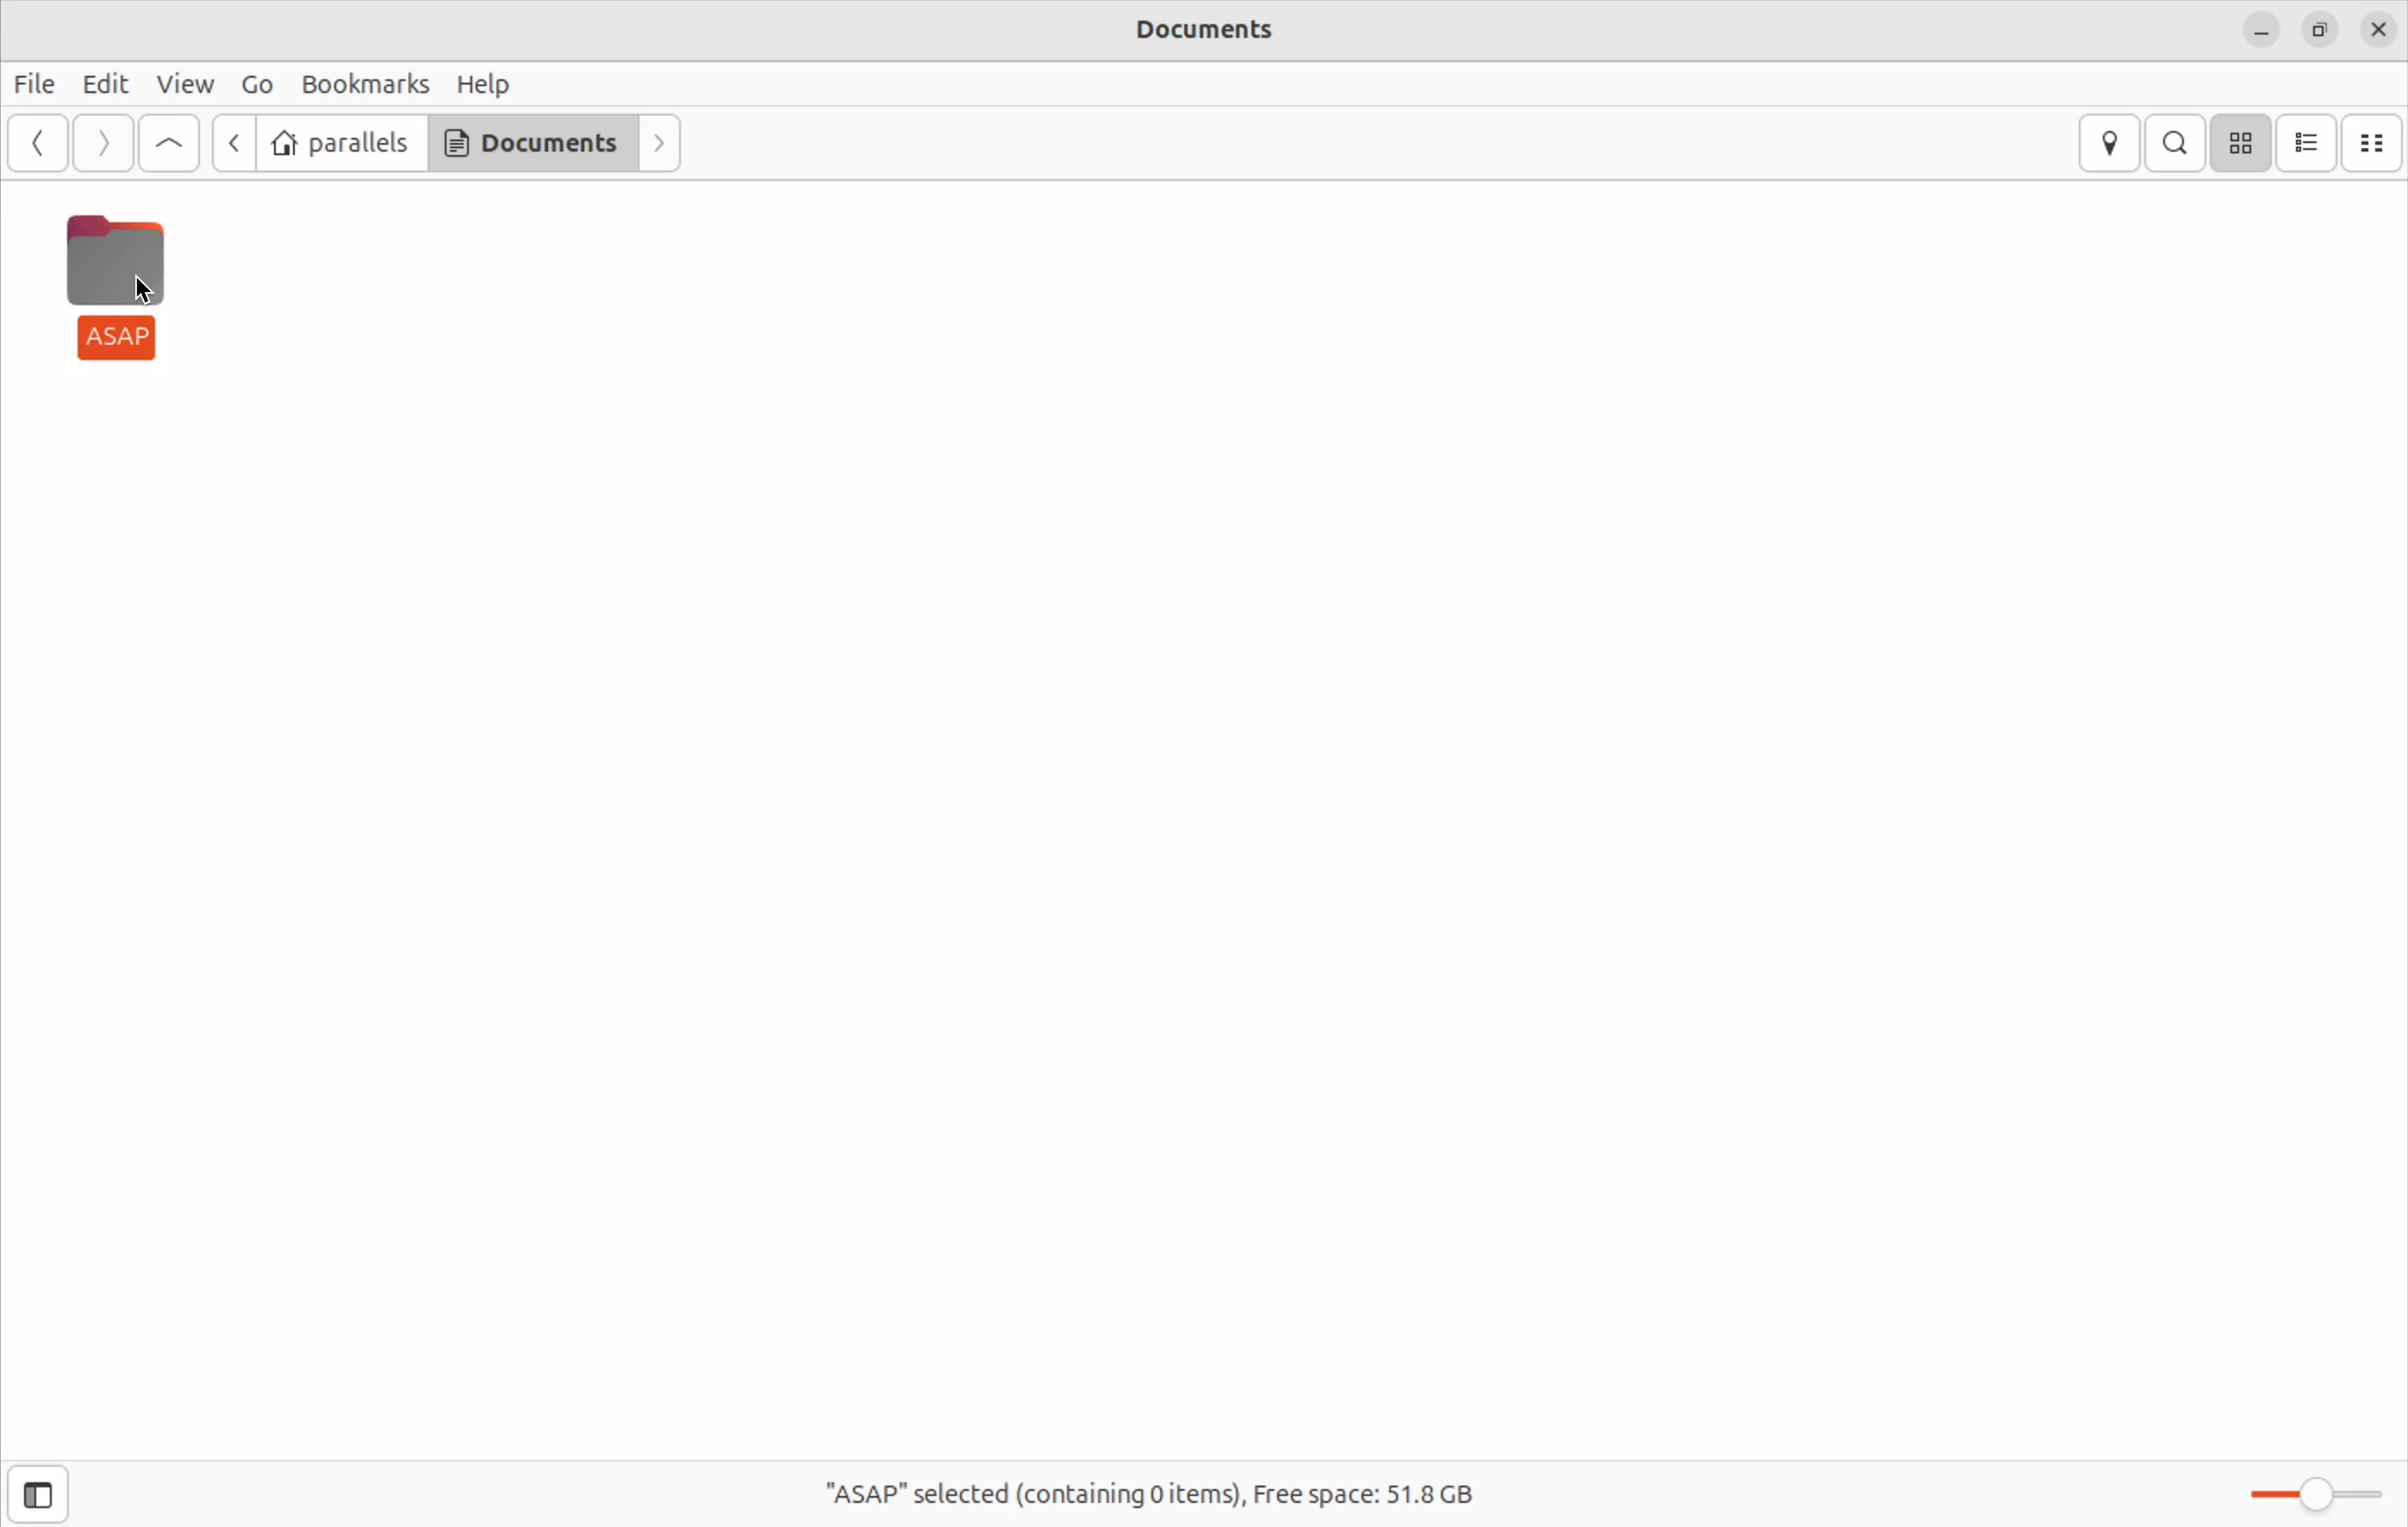 This screenshot has height=1527, width=2408. What do you see at coordinates (342, 143) in the screenshot?
I see `parallels` at bounding box center [342, 143].